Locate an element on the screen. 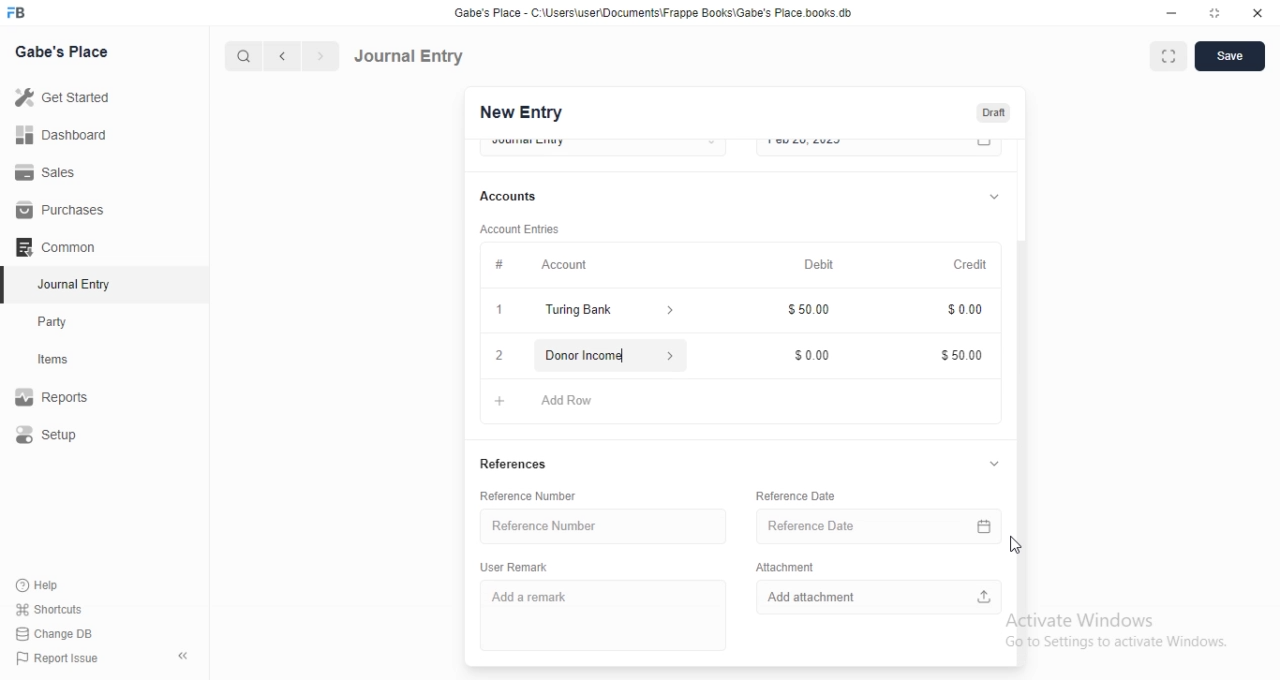 This screenshot has width=1280, height=680. Purchases is located at coordinates (63, 210).